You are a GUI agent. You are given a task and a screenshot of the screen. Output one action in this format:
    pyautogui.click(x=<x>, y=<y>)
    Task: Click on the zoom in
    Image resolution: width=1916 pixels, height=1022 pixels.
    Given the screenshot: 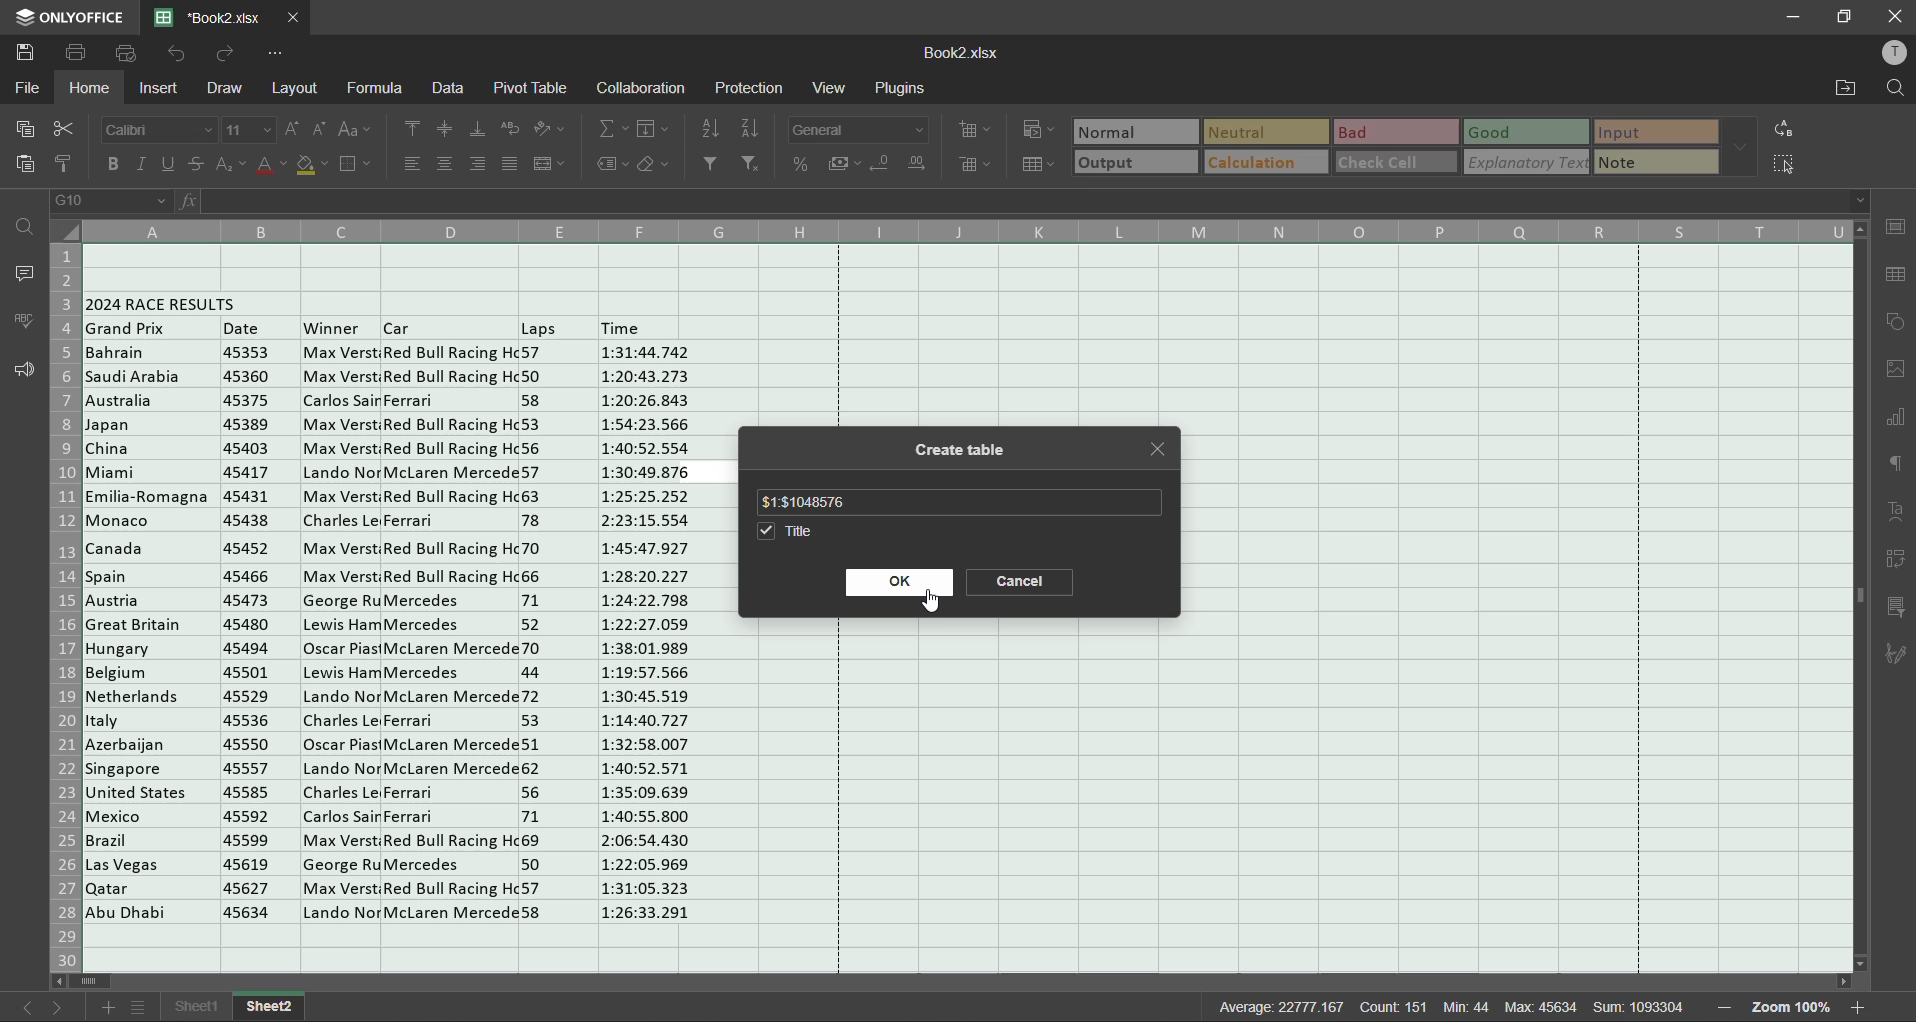 What is the action you would take?
    pyautogui.click(x=1856, y=1005)
    